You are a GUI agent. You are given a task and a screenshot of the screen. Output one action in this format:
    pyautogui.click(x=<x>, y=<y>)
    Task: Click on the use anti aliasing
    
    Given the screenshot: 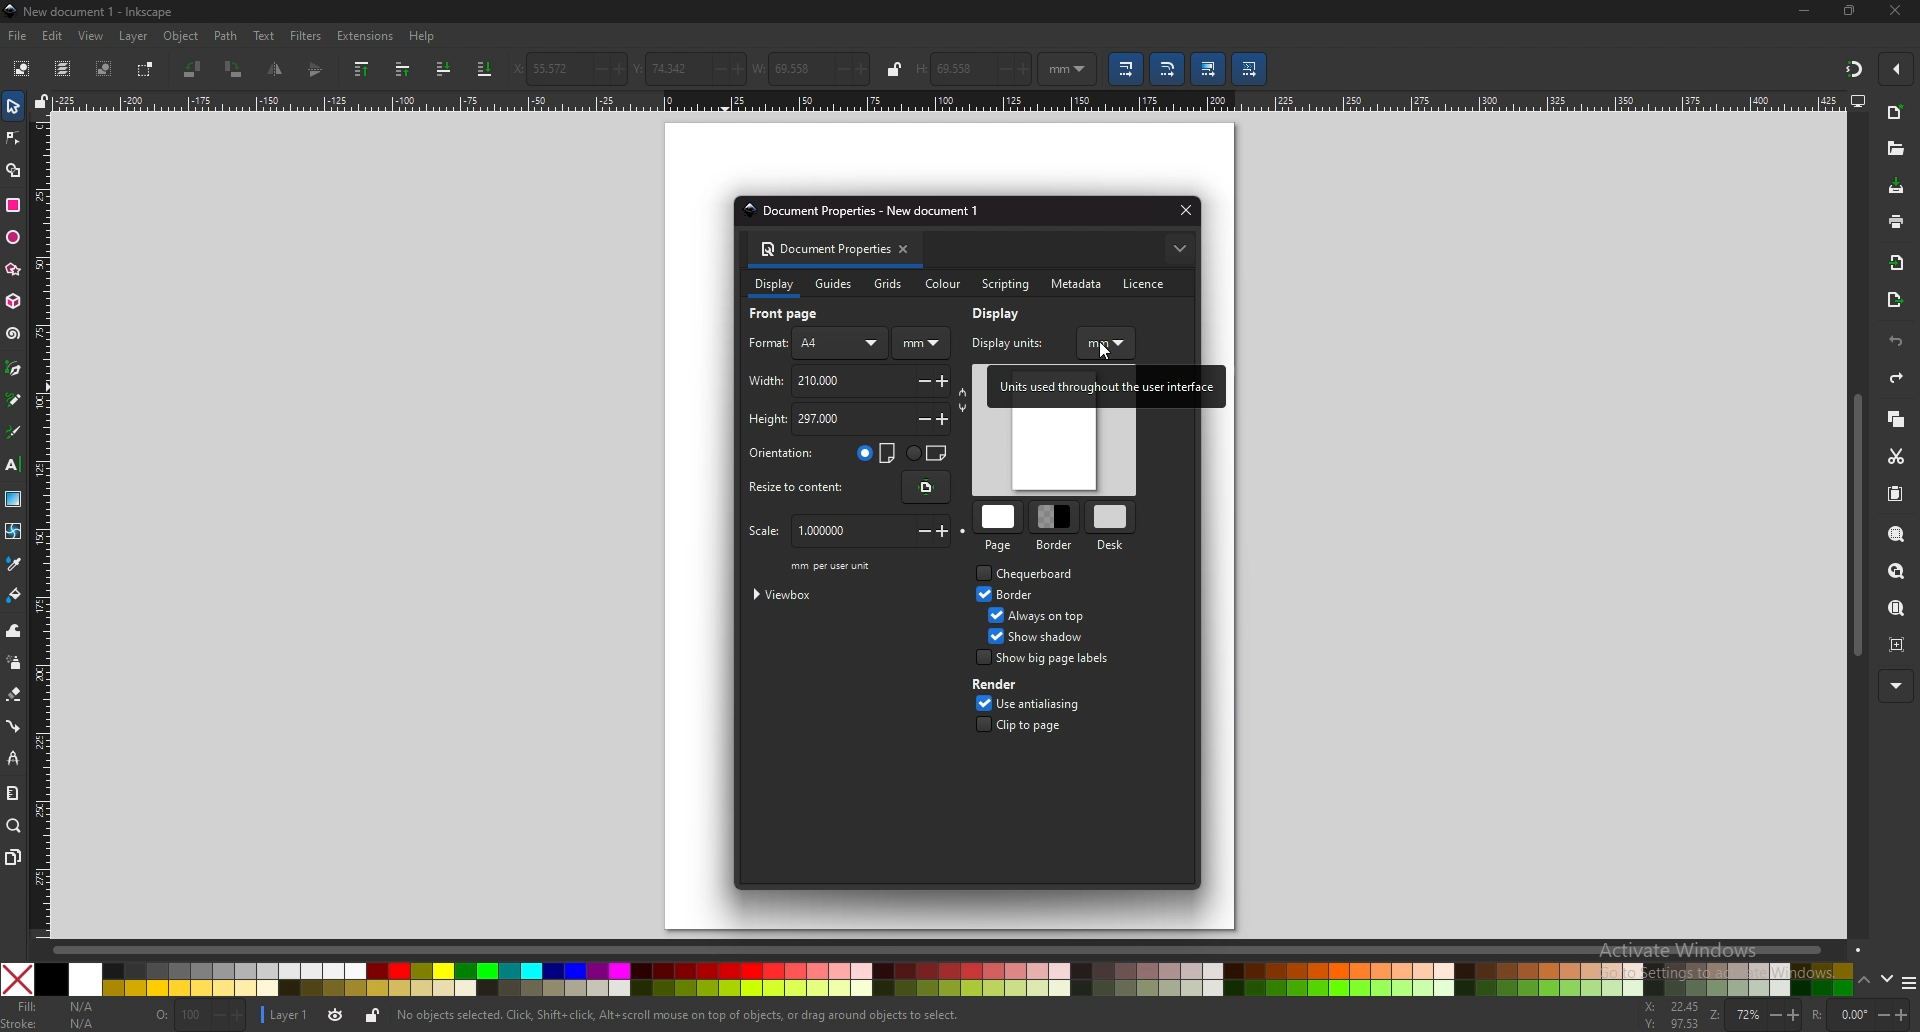 What is the action you would take?
    pyautogui.click(x=1061, y=703)
    